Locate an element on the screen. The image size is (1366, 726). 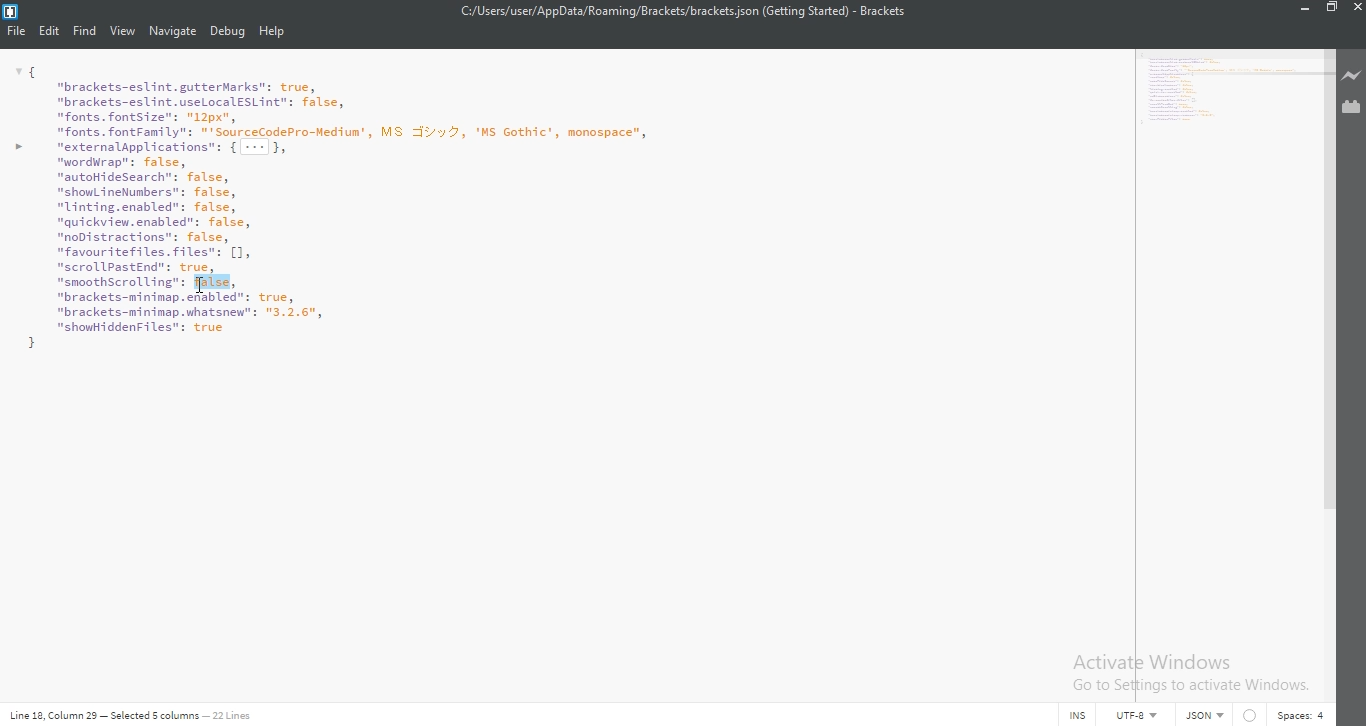
File Encoding is located at coordinates (1140, 716).